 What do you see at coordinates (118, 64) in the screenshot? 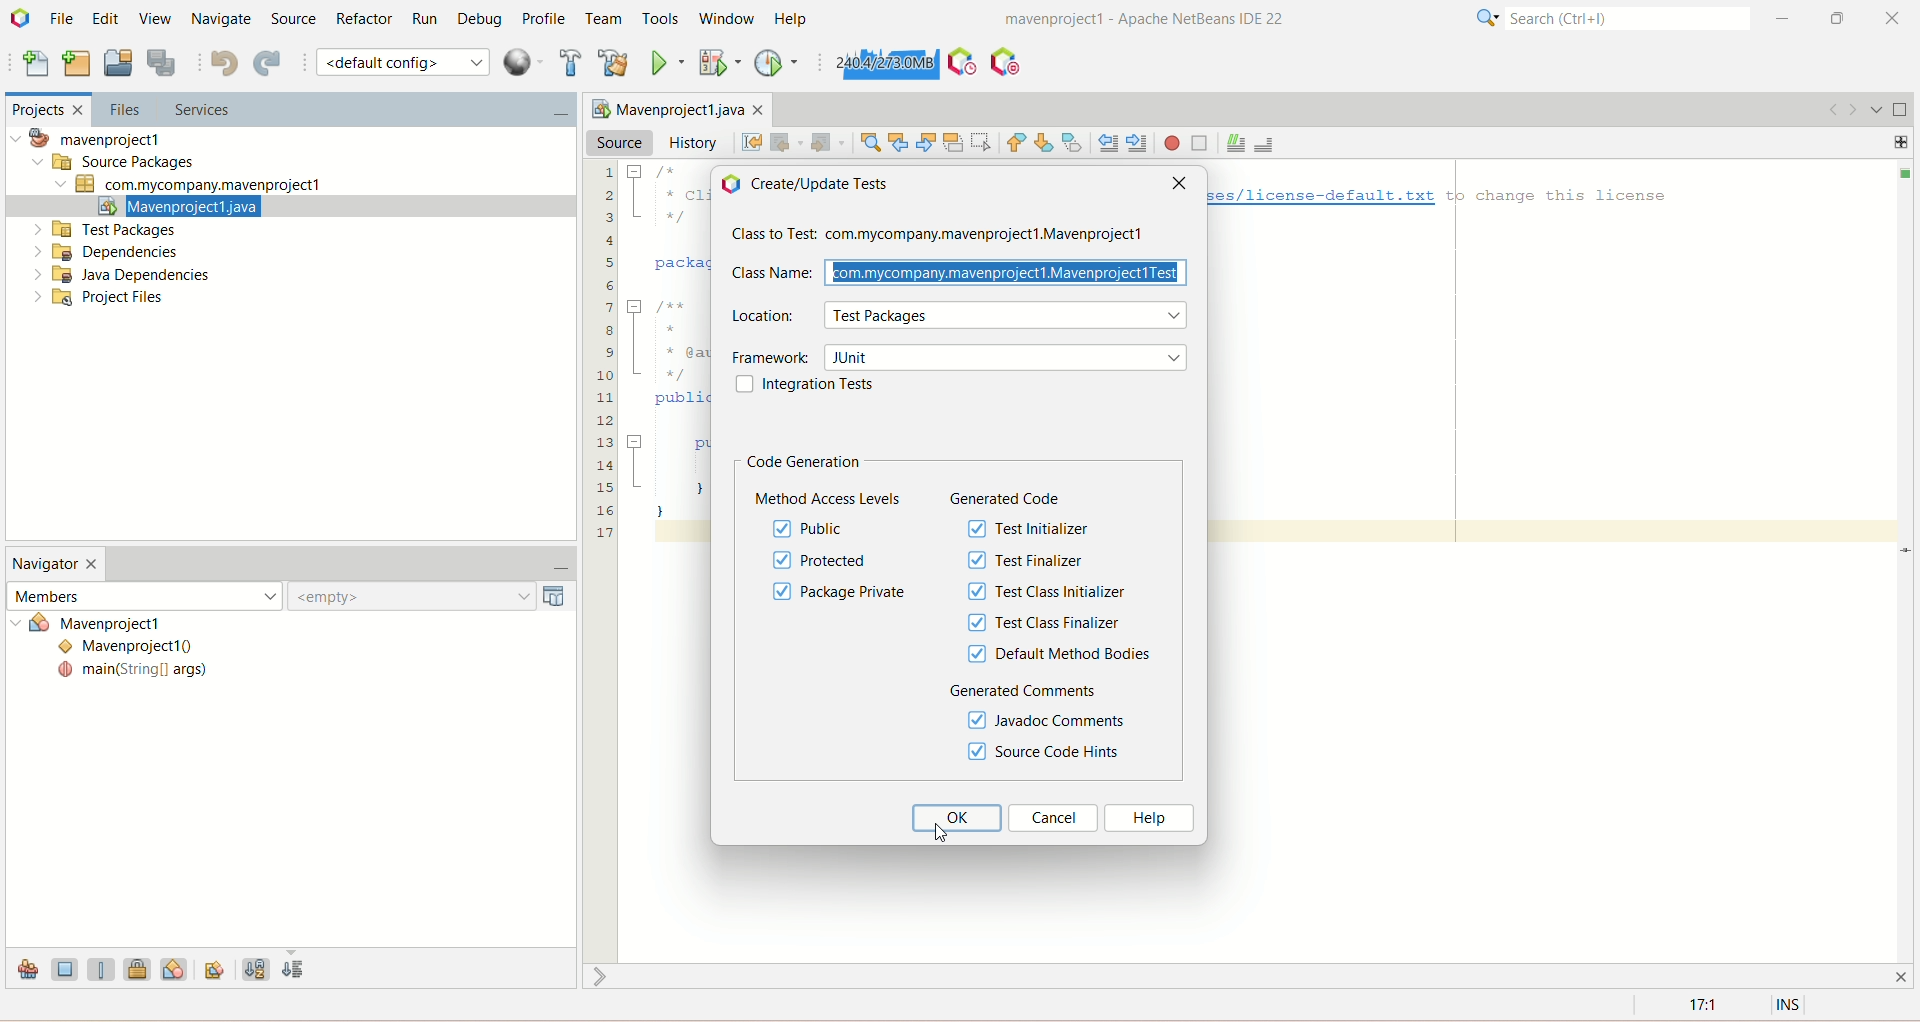
I see `open project` at bounding box center [118, 64].